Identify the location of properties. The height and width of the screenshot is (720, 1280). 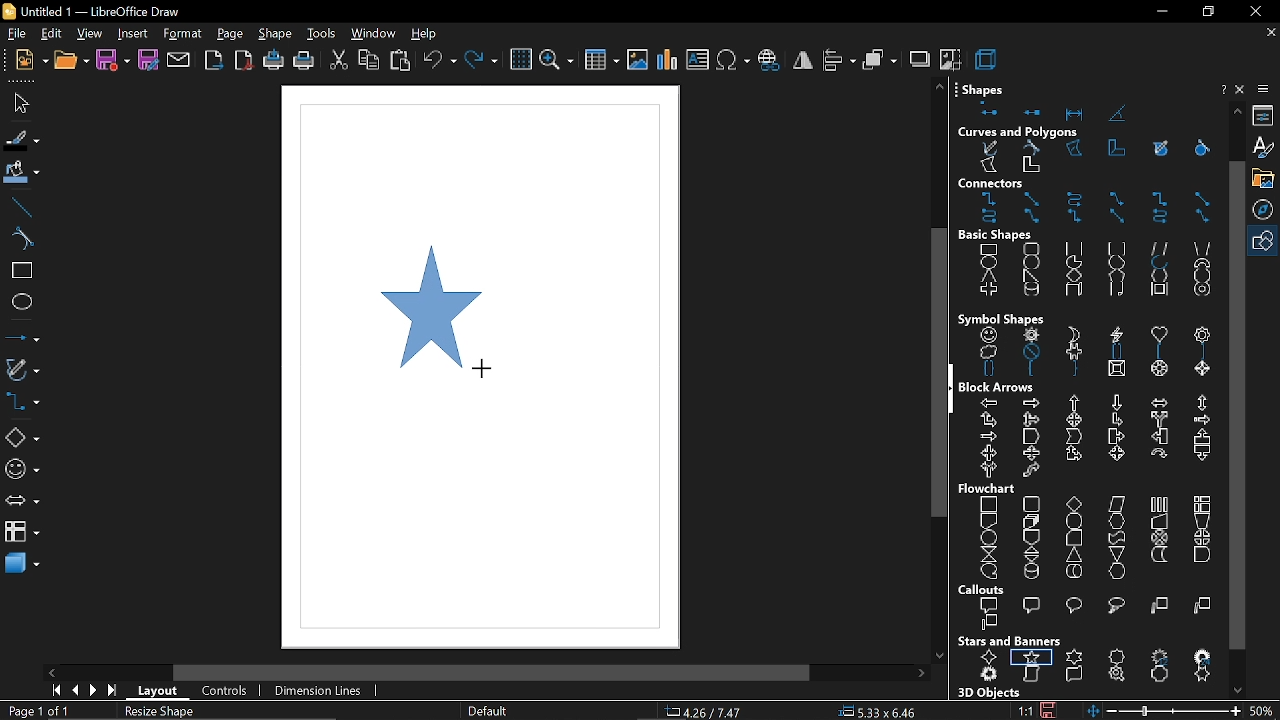
(1265, 115).